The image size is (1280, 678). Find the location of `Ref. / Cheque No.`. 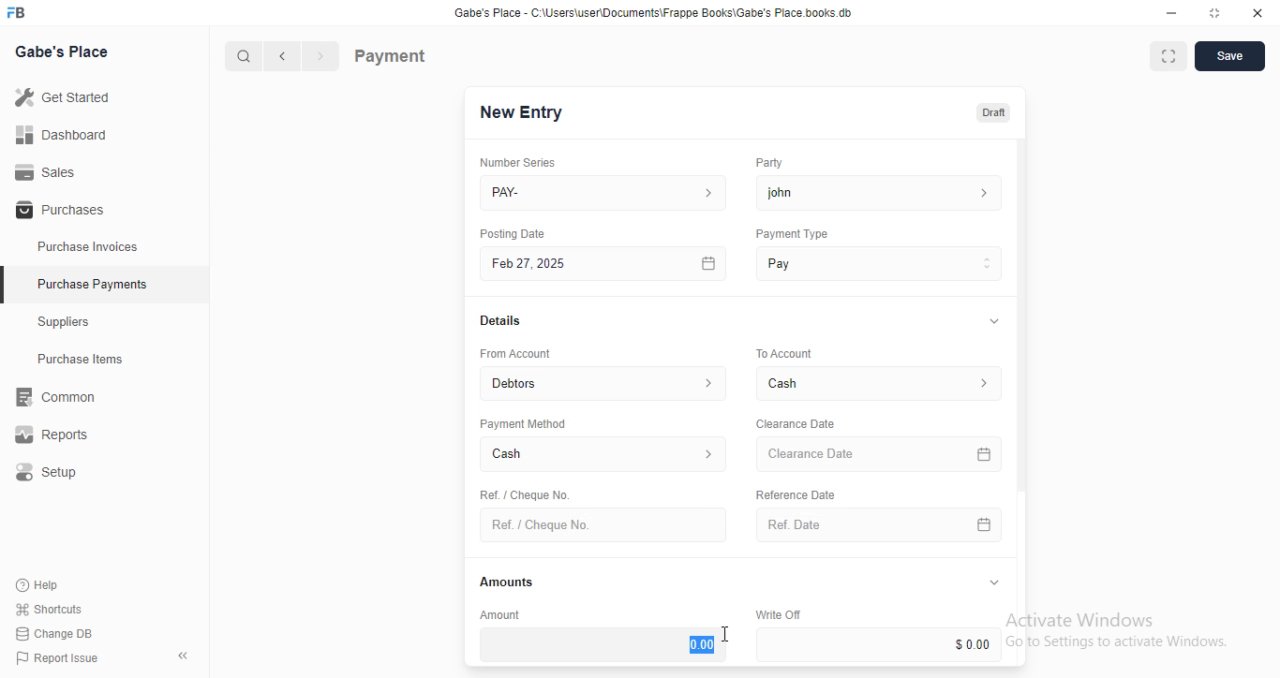

Ref. / Cheque No. is located at coordinates (602, 525).